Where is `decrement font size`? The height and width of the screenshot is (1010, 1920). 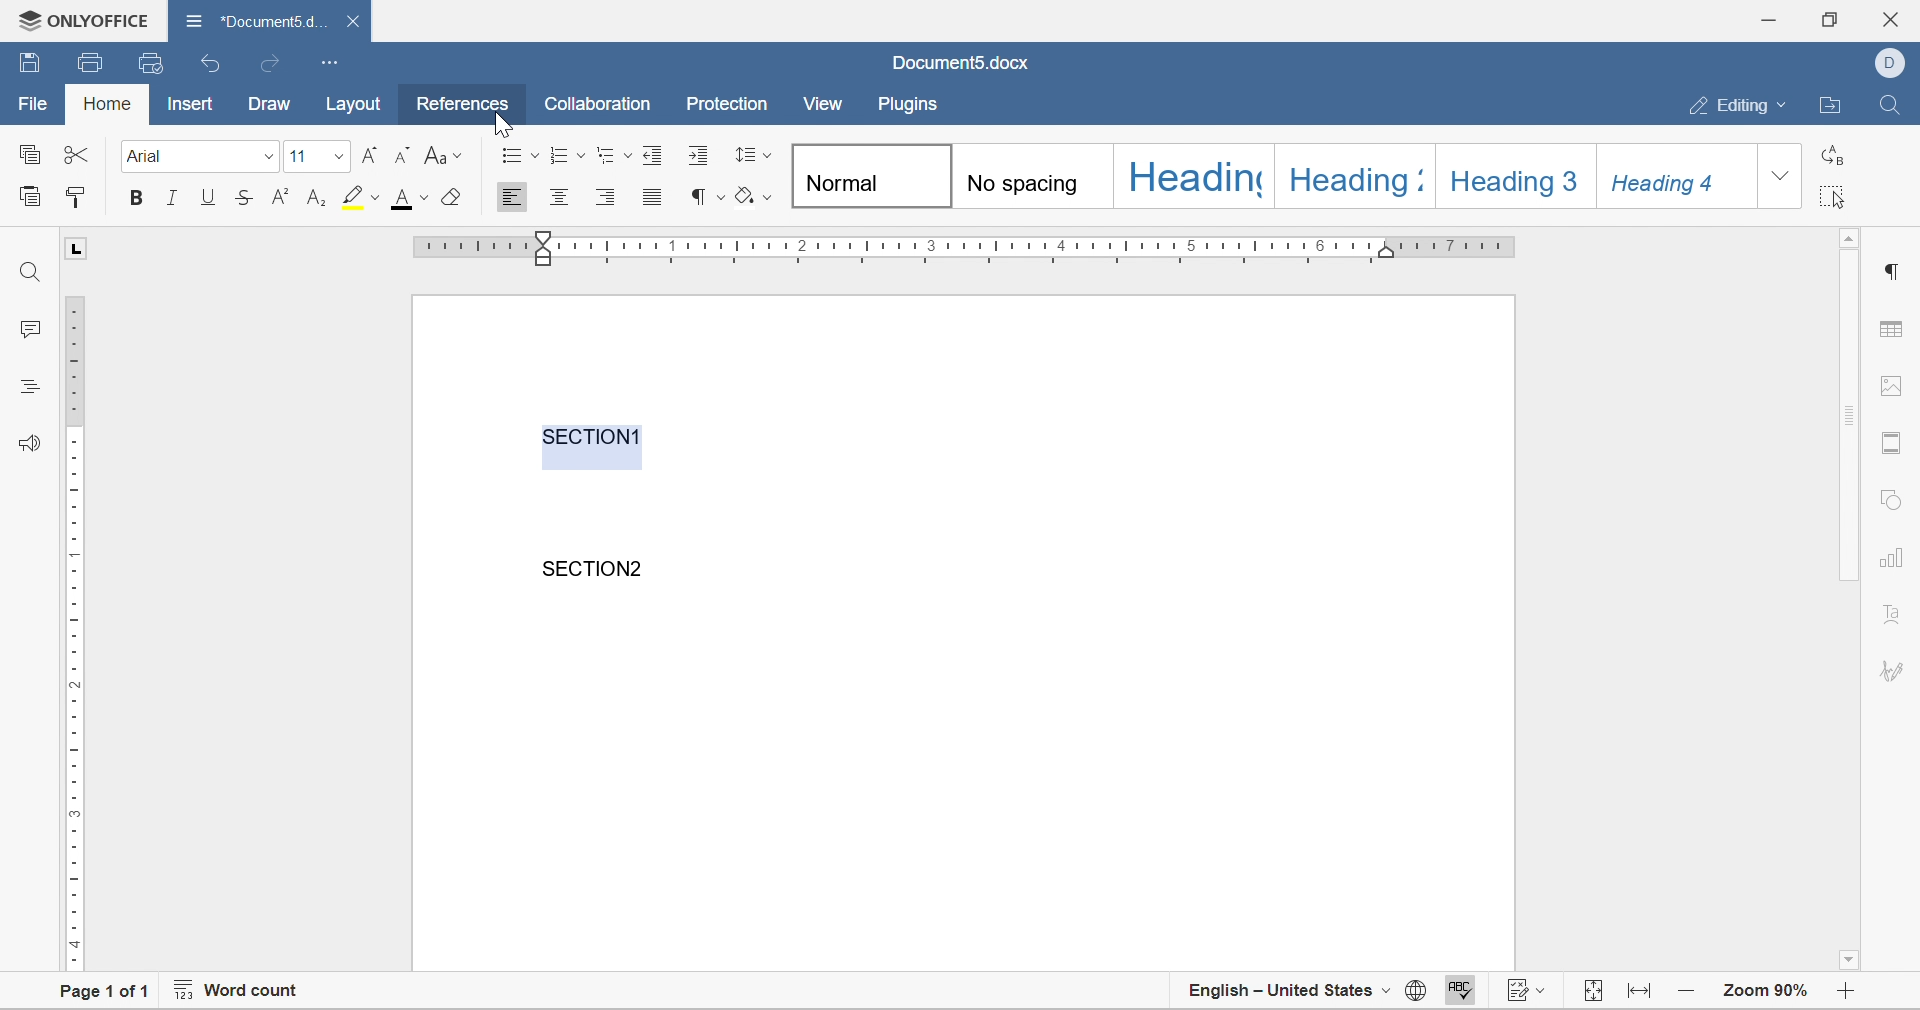
decrement font size is located at coordinates (403, 155).